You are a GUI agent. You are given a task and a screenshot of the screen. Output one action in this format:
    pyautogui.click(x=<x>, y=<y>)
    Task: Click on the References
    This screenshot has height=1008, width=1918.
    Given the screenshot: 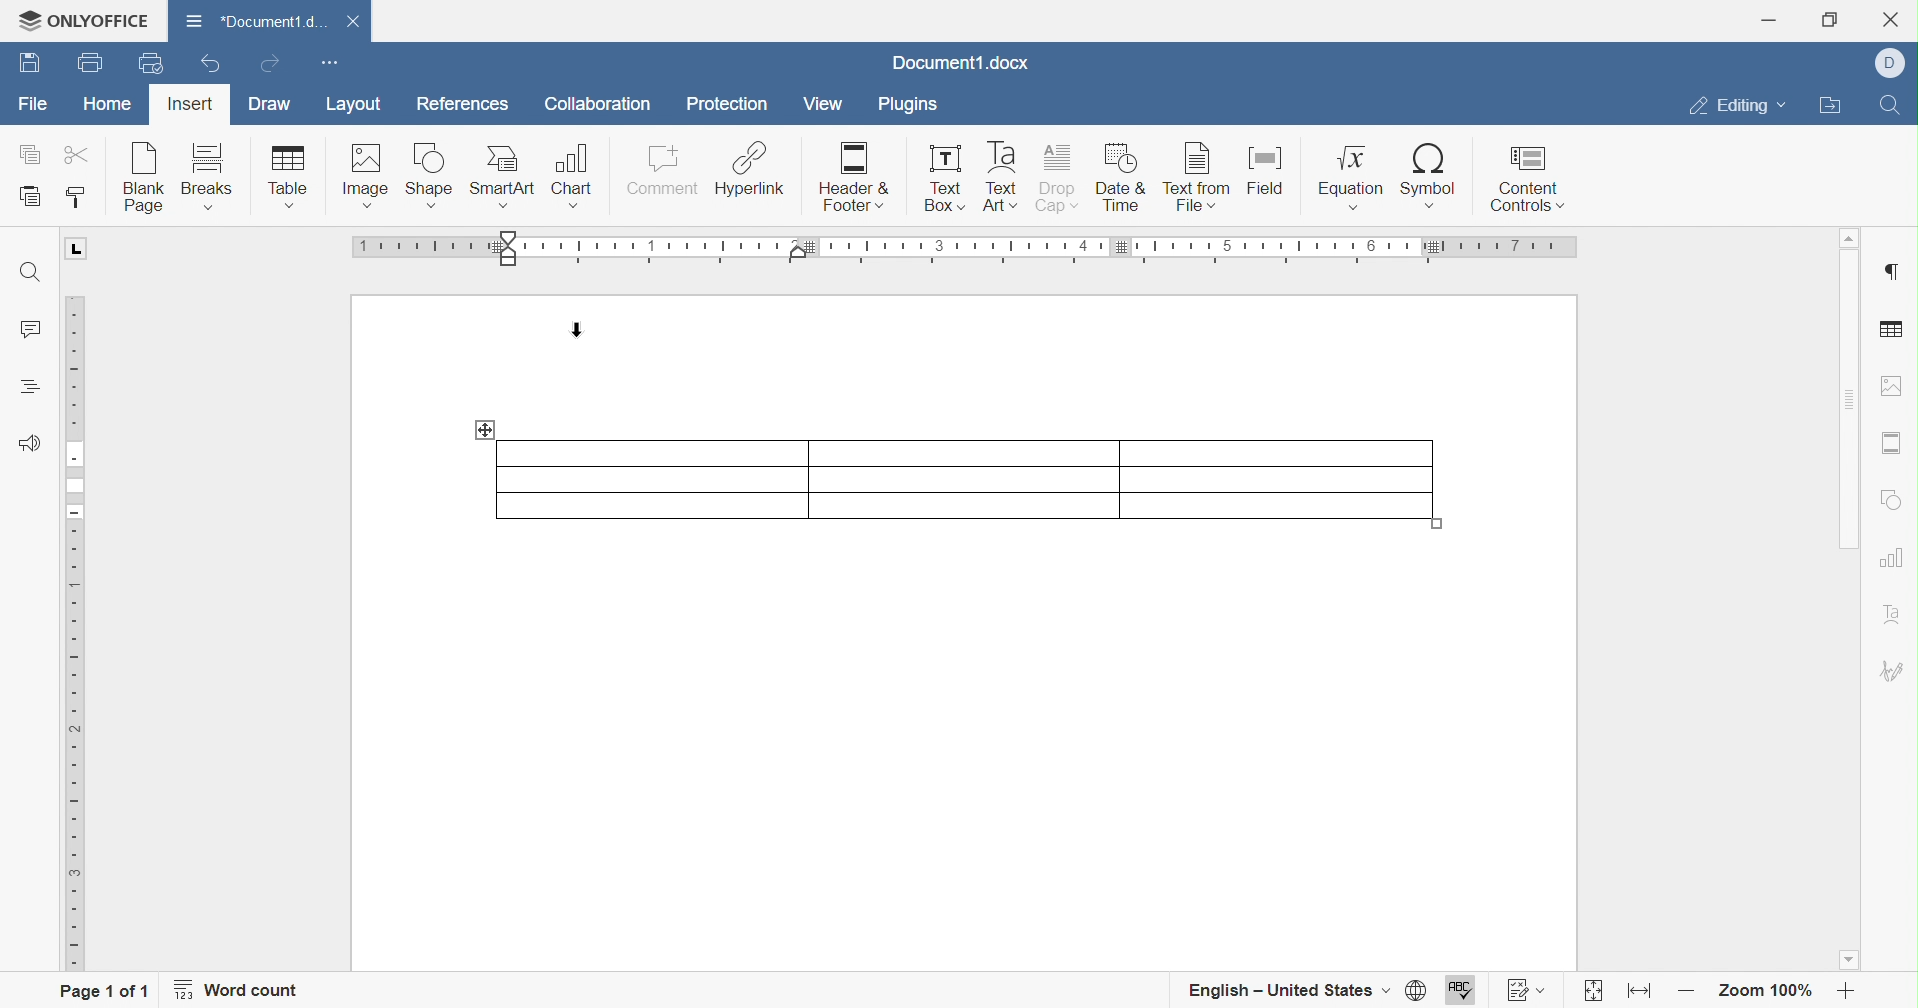 What is the action you would take?
    pyautogui.click(x=469, y=108)
    